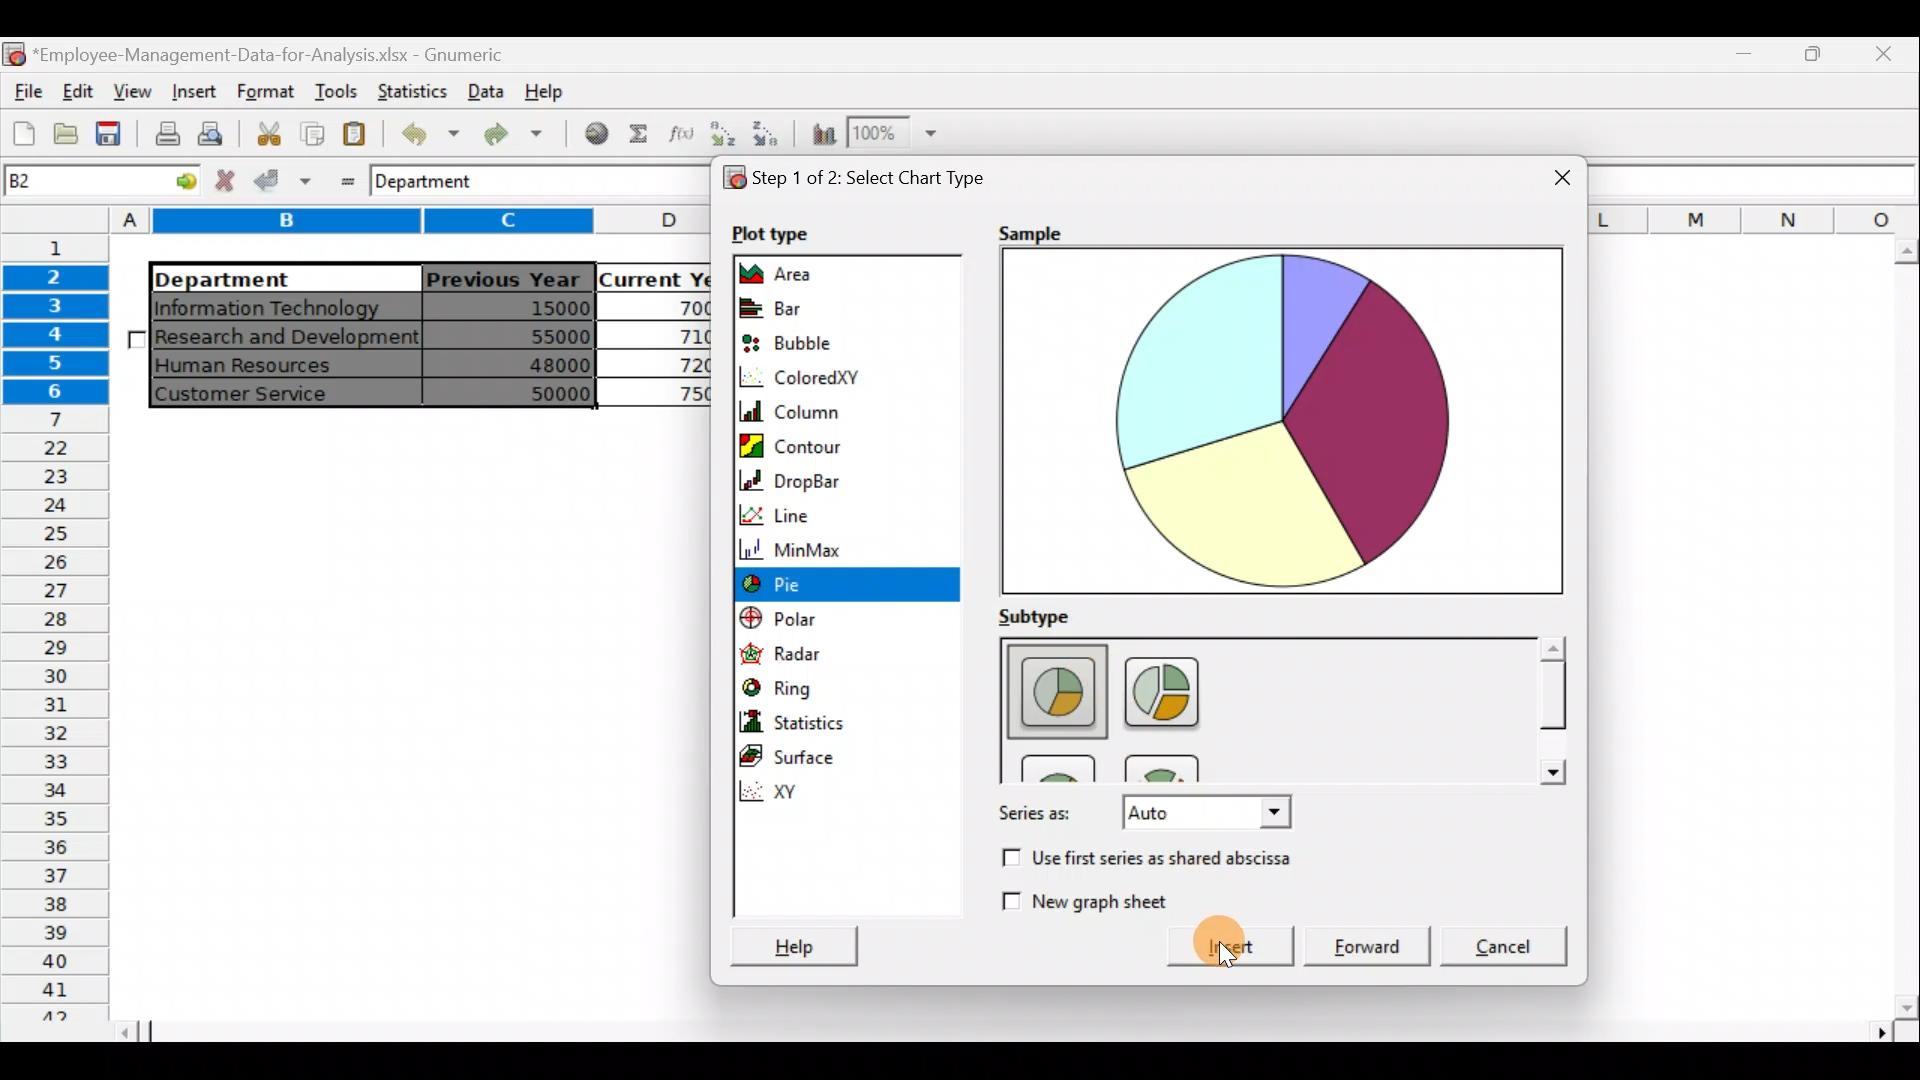 The image size is (1920, 1080). Describe the element at coordinates (850, 548) in the screenshot. I see `MinMax` at that location.